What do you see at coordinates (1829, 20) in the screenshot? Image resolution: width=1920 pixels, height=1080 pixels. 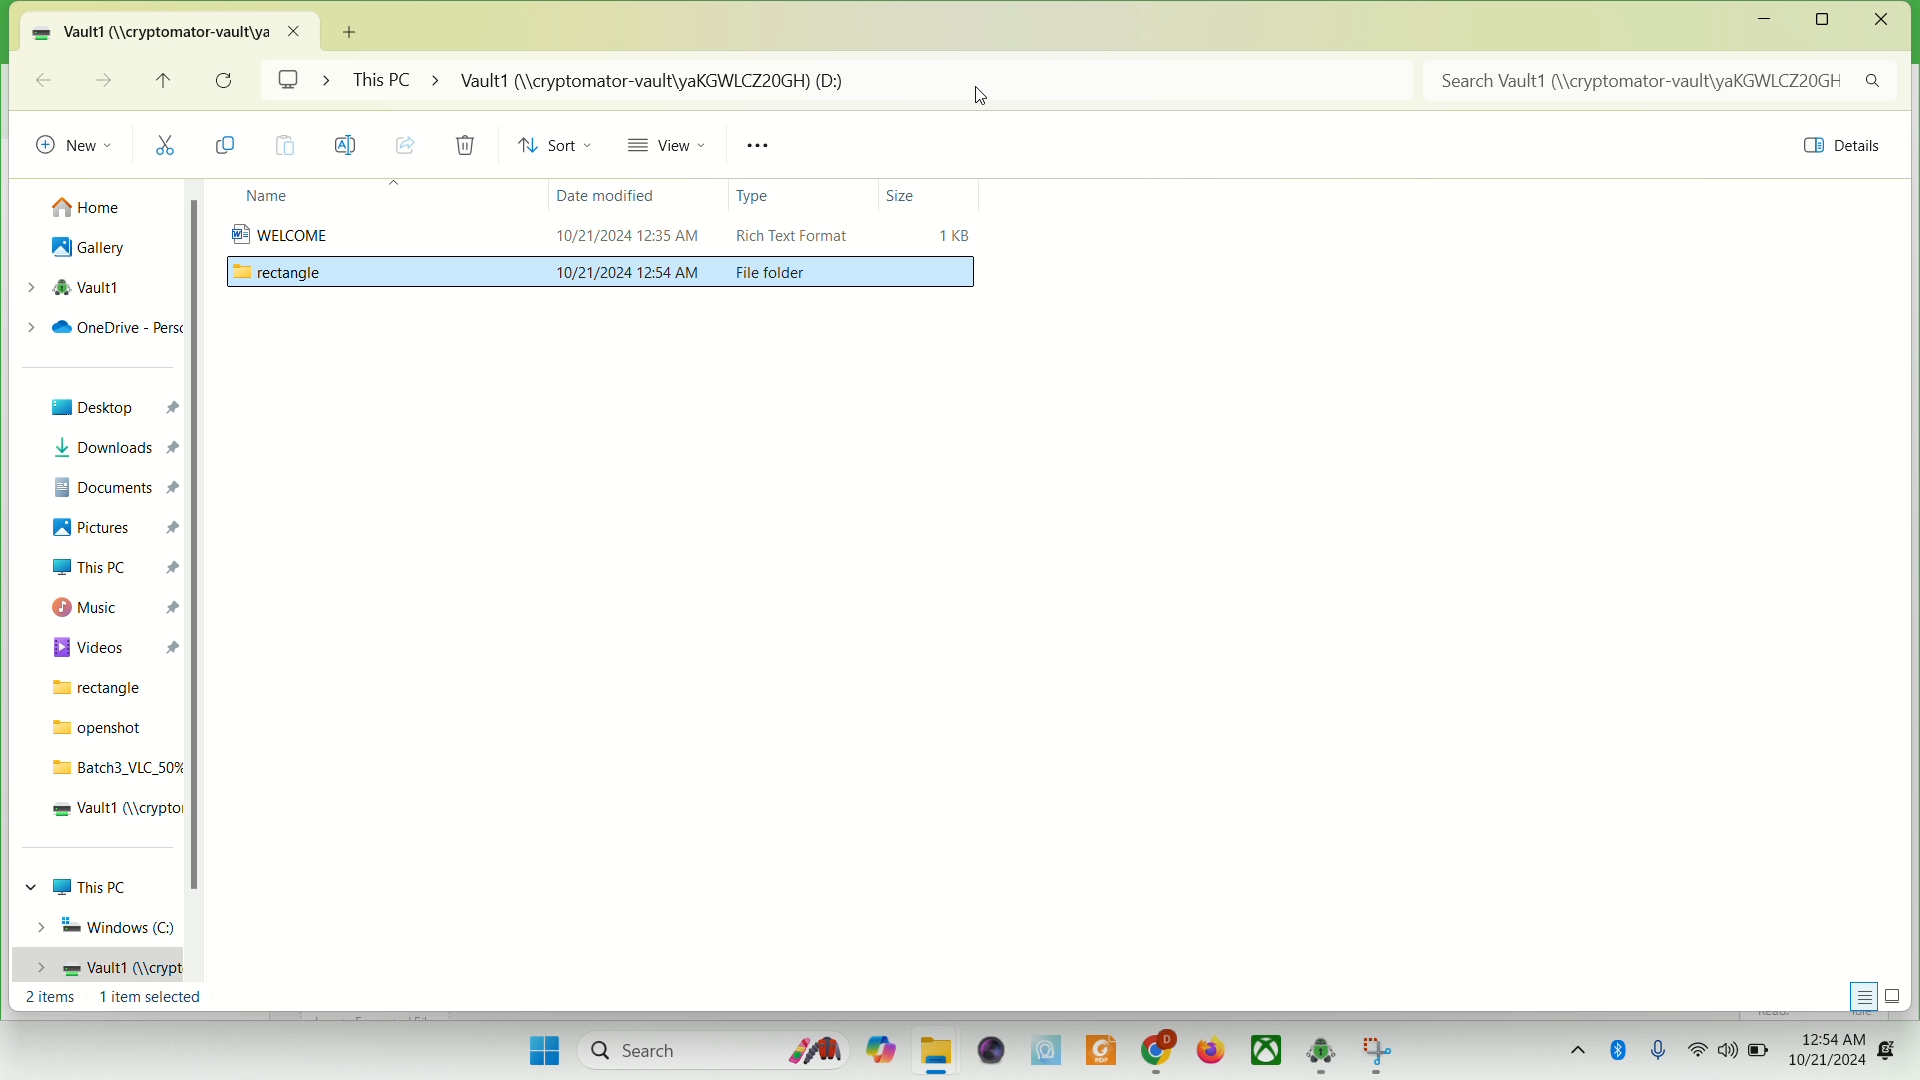 I see `maximize` at bounding box center [1829, 20].